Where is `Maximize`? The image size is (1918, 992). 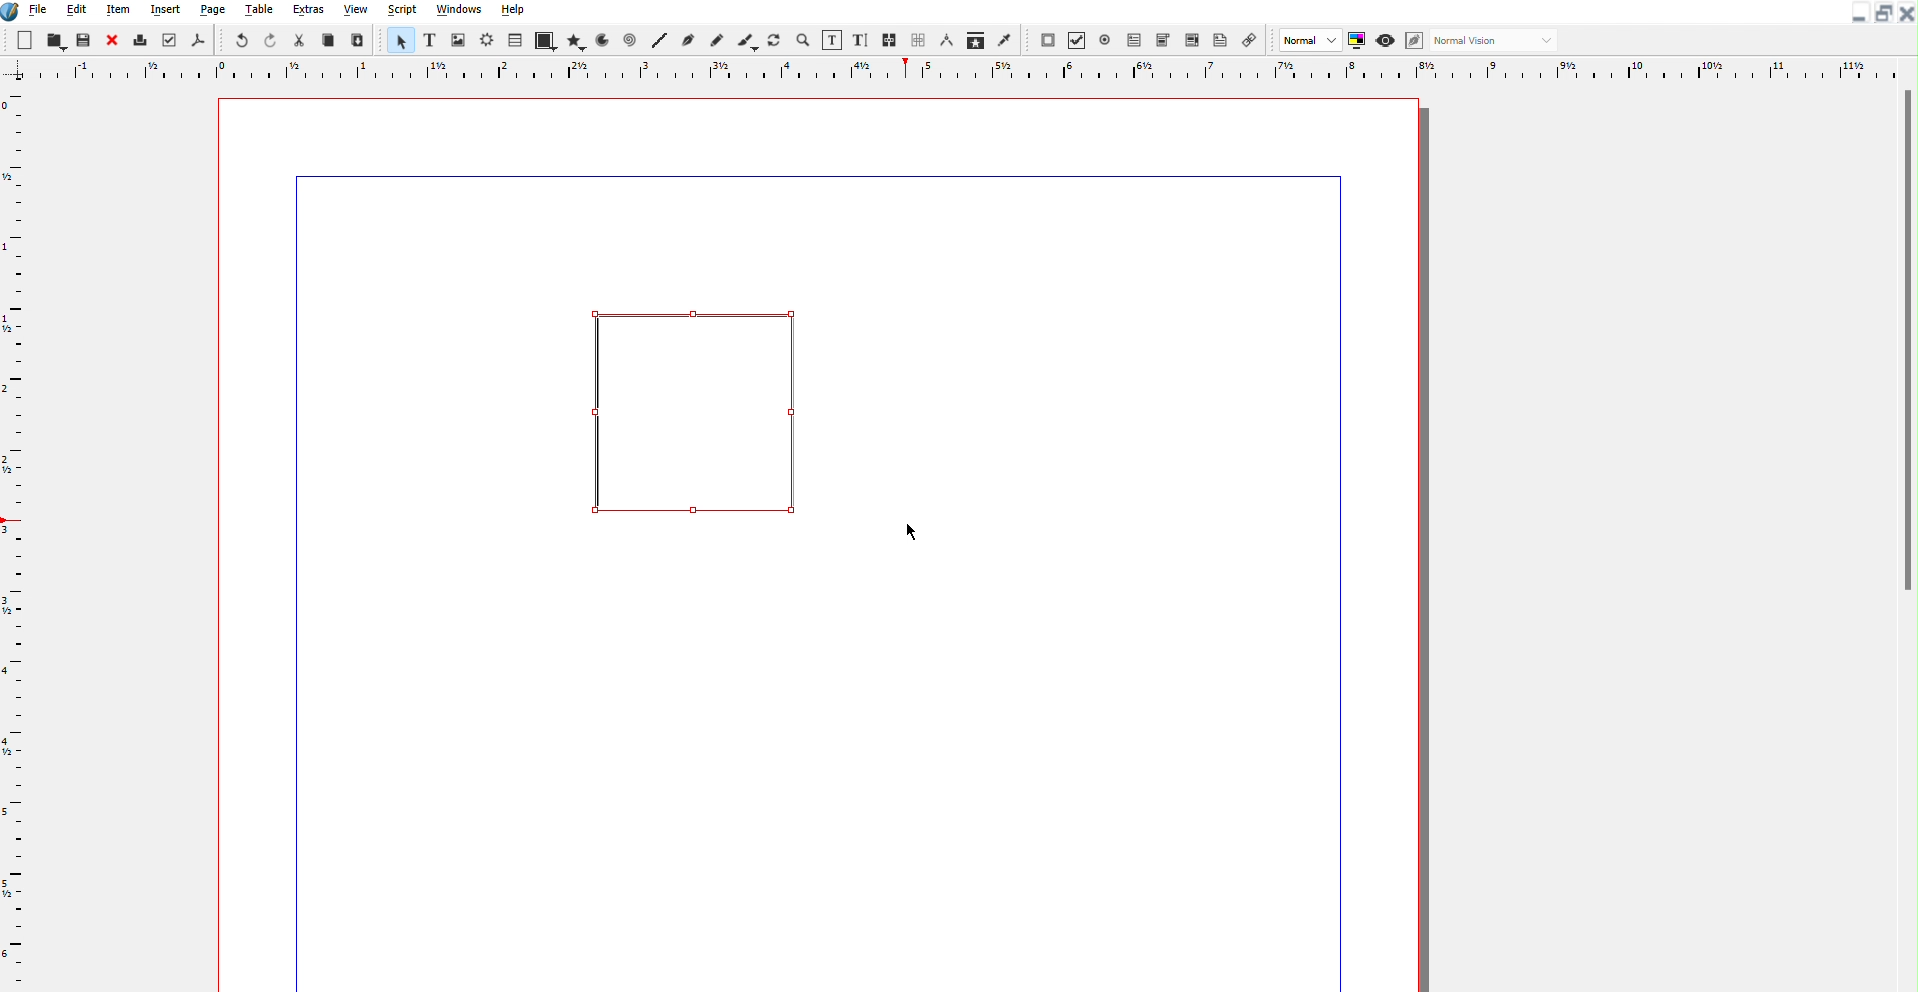 Maximize is located at coordinates (1880, 13).